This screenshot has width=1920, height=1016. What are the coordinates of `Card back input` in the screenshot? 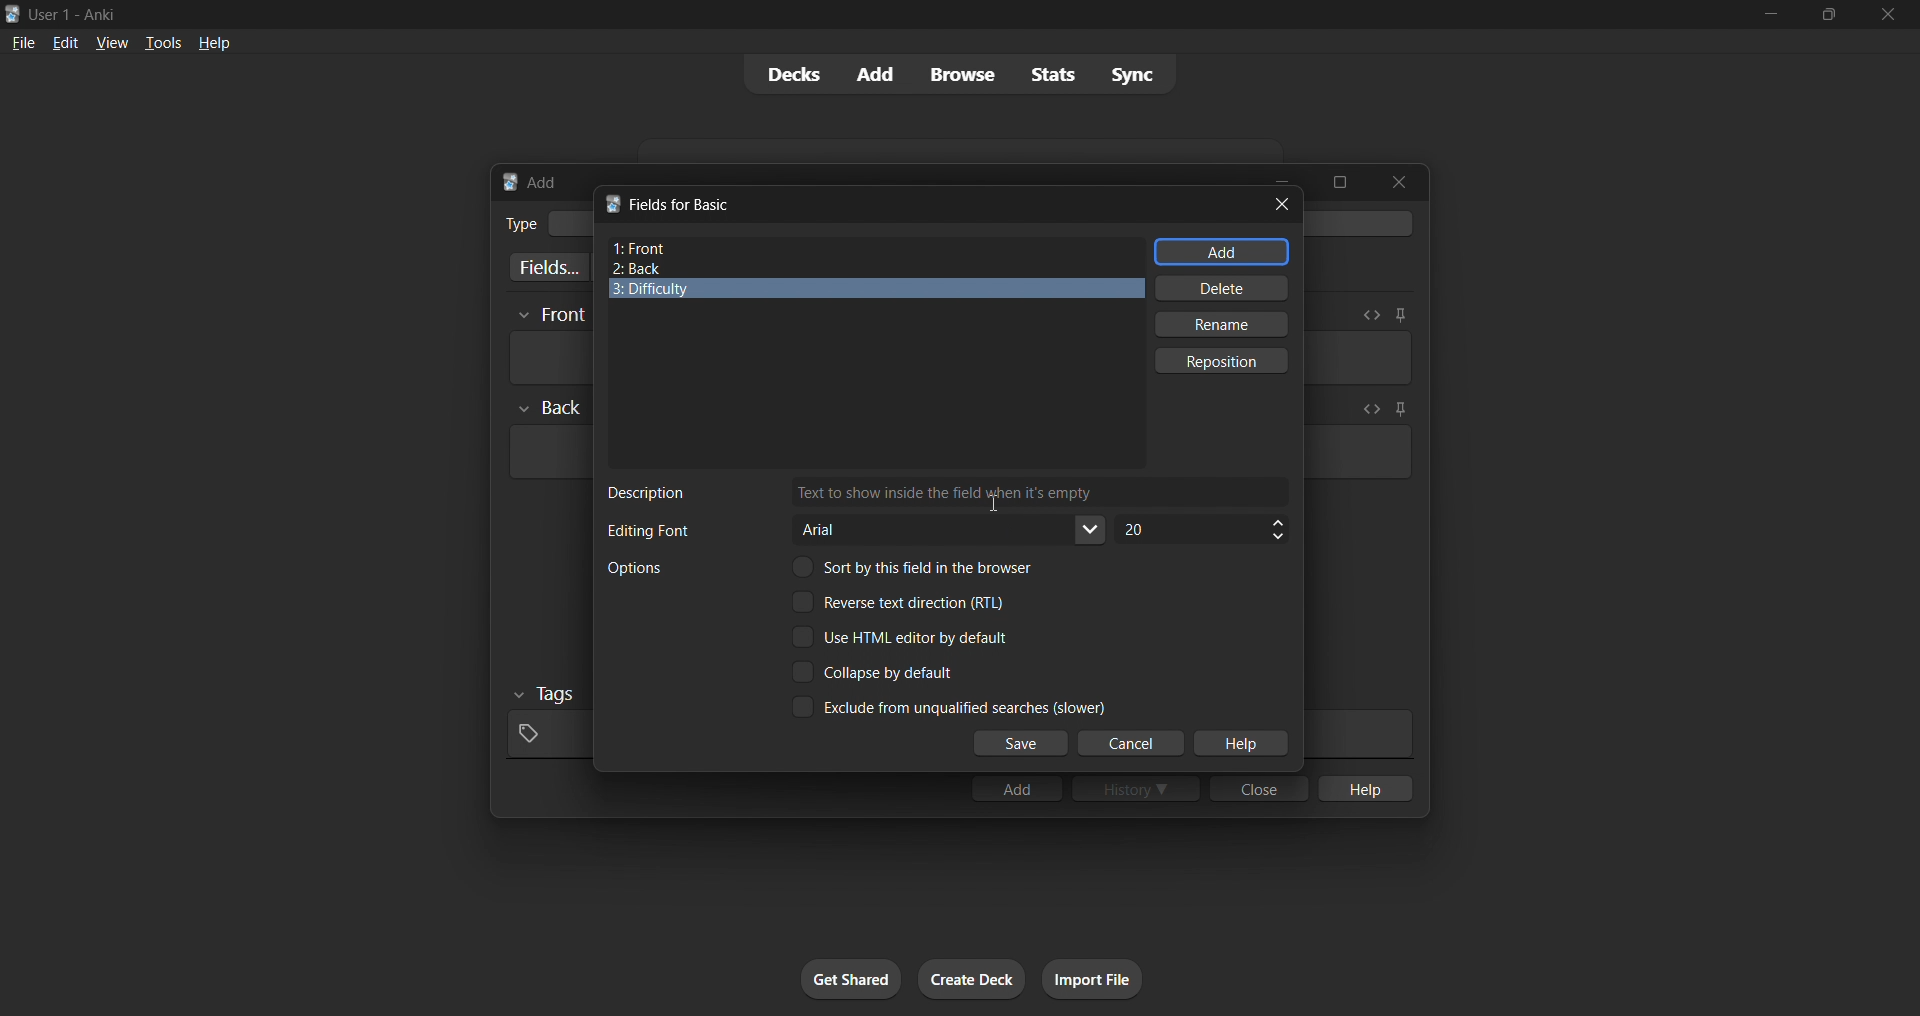 It's located at (1358, 452).